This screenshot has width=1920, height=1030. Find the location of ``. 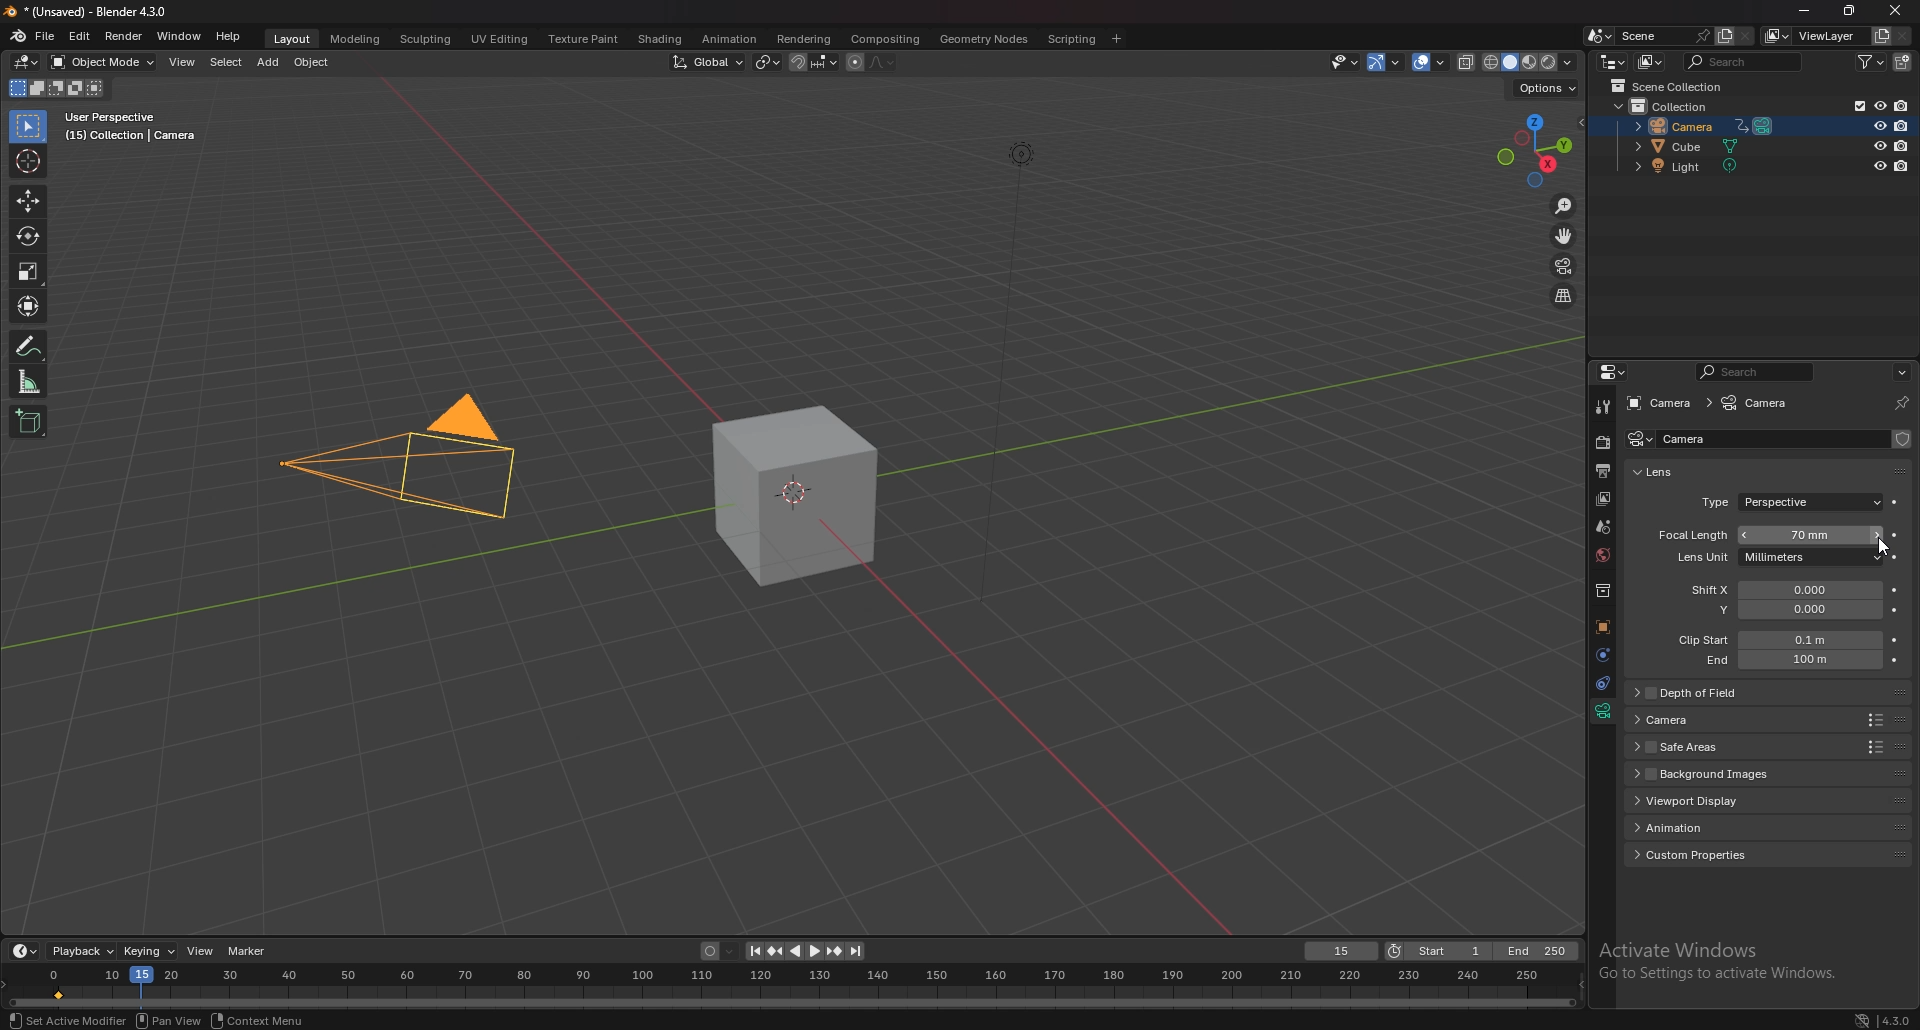

 is located at coordinates (69, 1020).